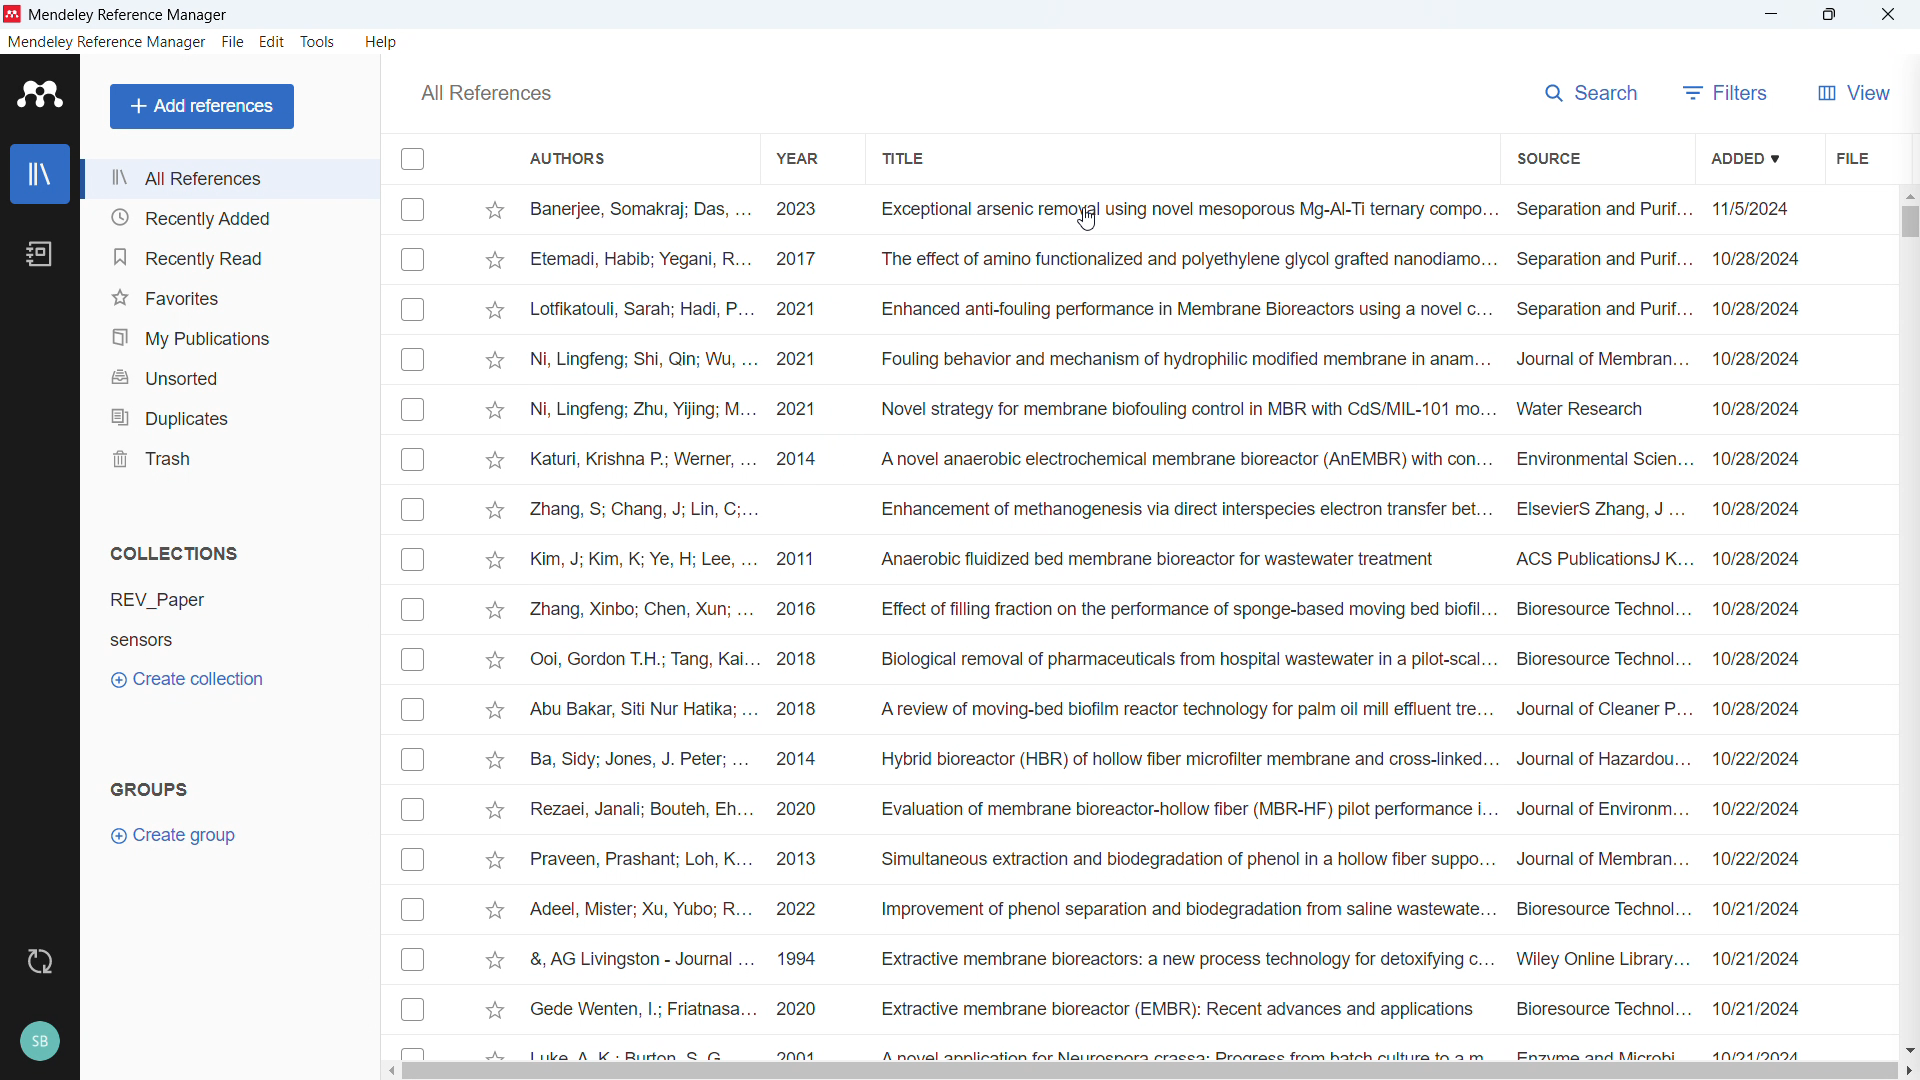 This screenshot has width=1920, height=1080. I want to click on Sort by source , so click(1547, 158).